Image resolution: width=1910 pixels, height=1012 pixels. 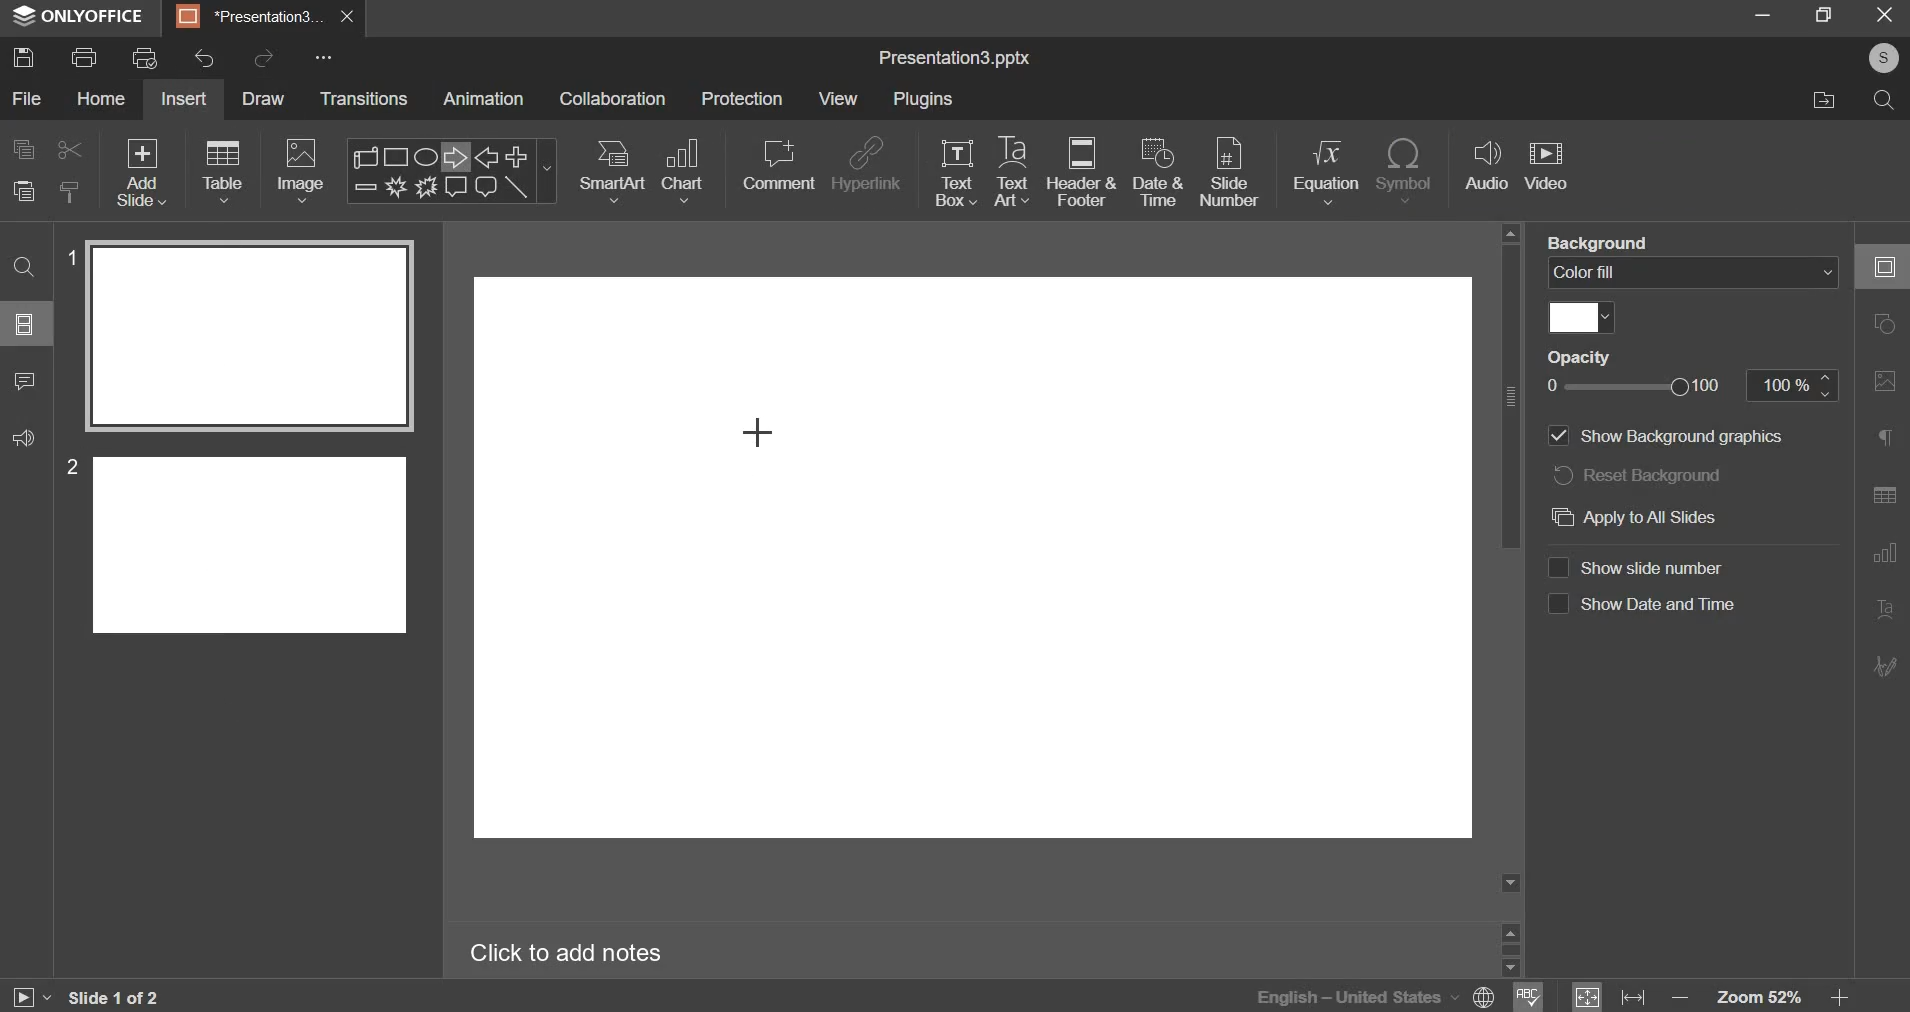 I want to click on plus, so click(x=517, y=155).